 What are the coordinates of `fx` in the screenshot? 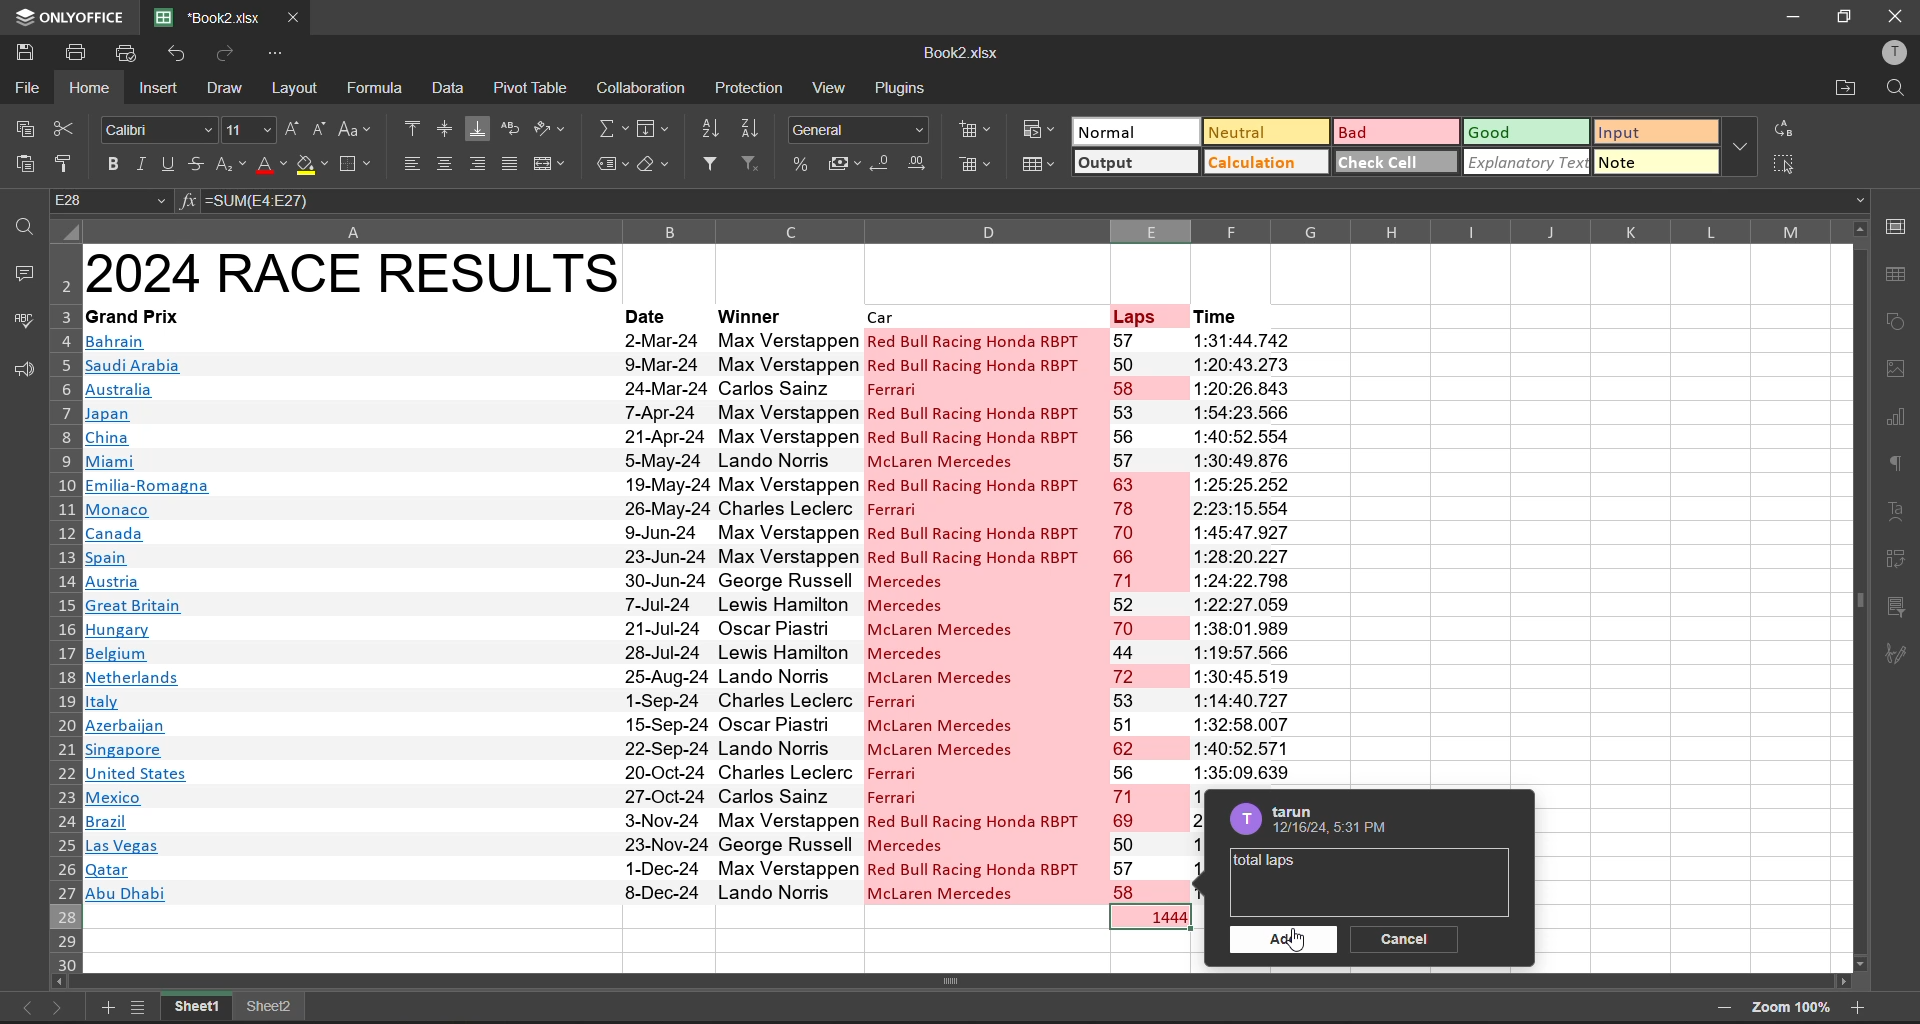 It's located at (188, 200).